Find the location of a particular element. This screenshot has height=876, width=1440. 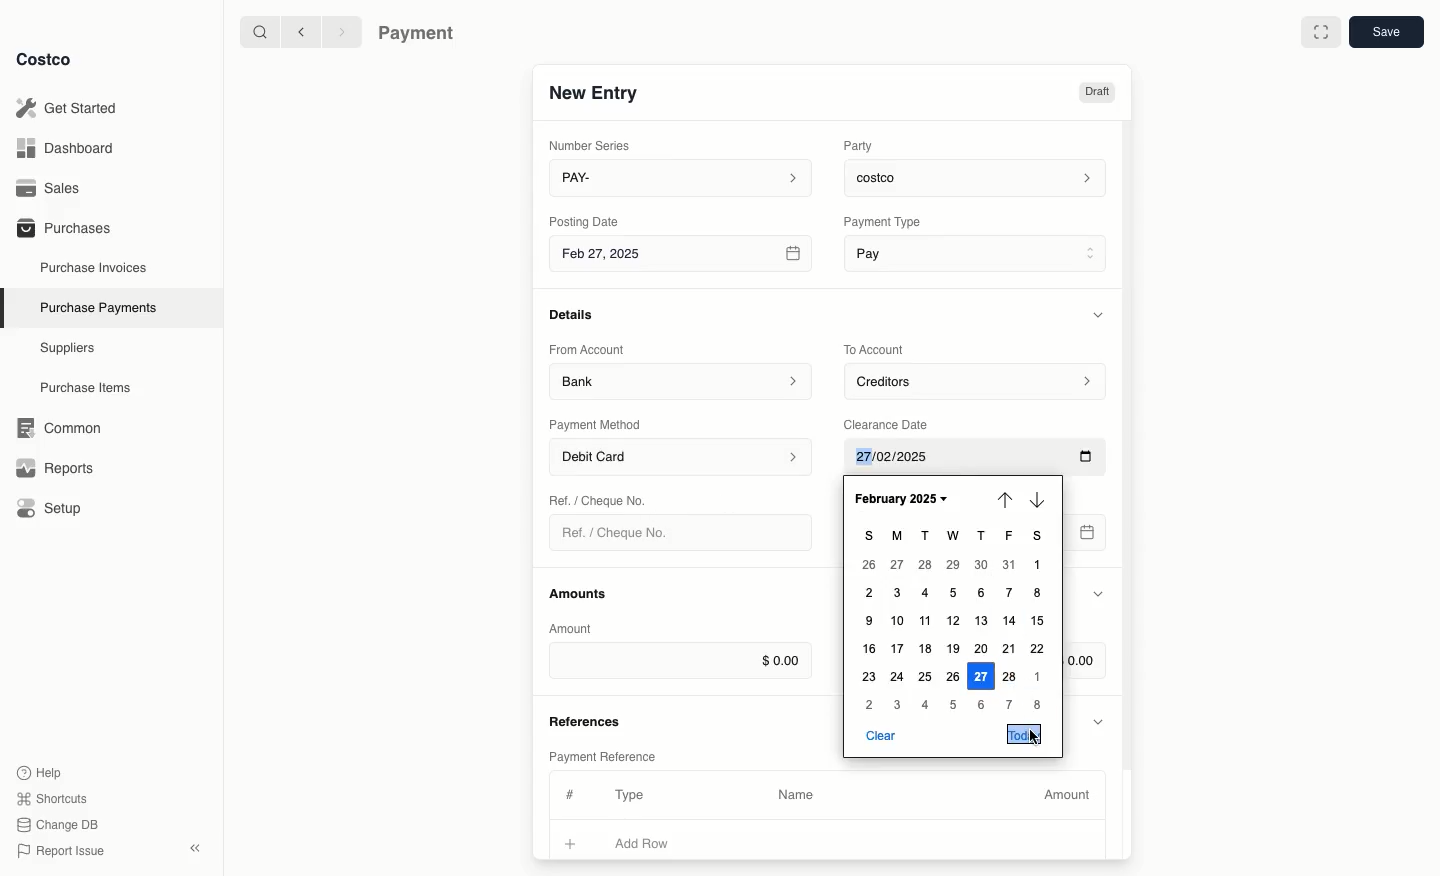

Costco is located at coordinates (43, 59).